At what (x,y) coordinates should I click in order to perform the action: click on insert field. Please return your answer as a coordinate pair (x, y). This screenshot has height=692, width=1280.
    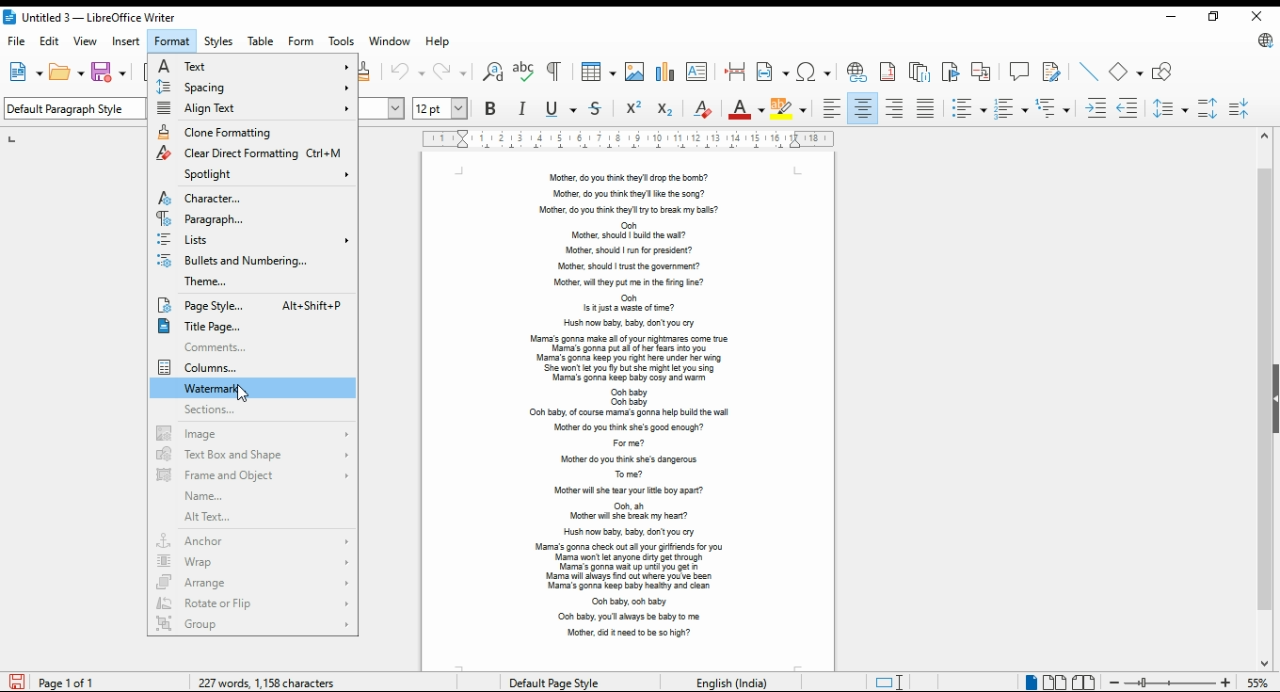
    Looking at the image, I should click on (773, 72).